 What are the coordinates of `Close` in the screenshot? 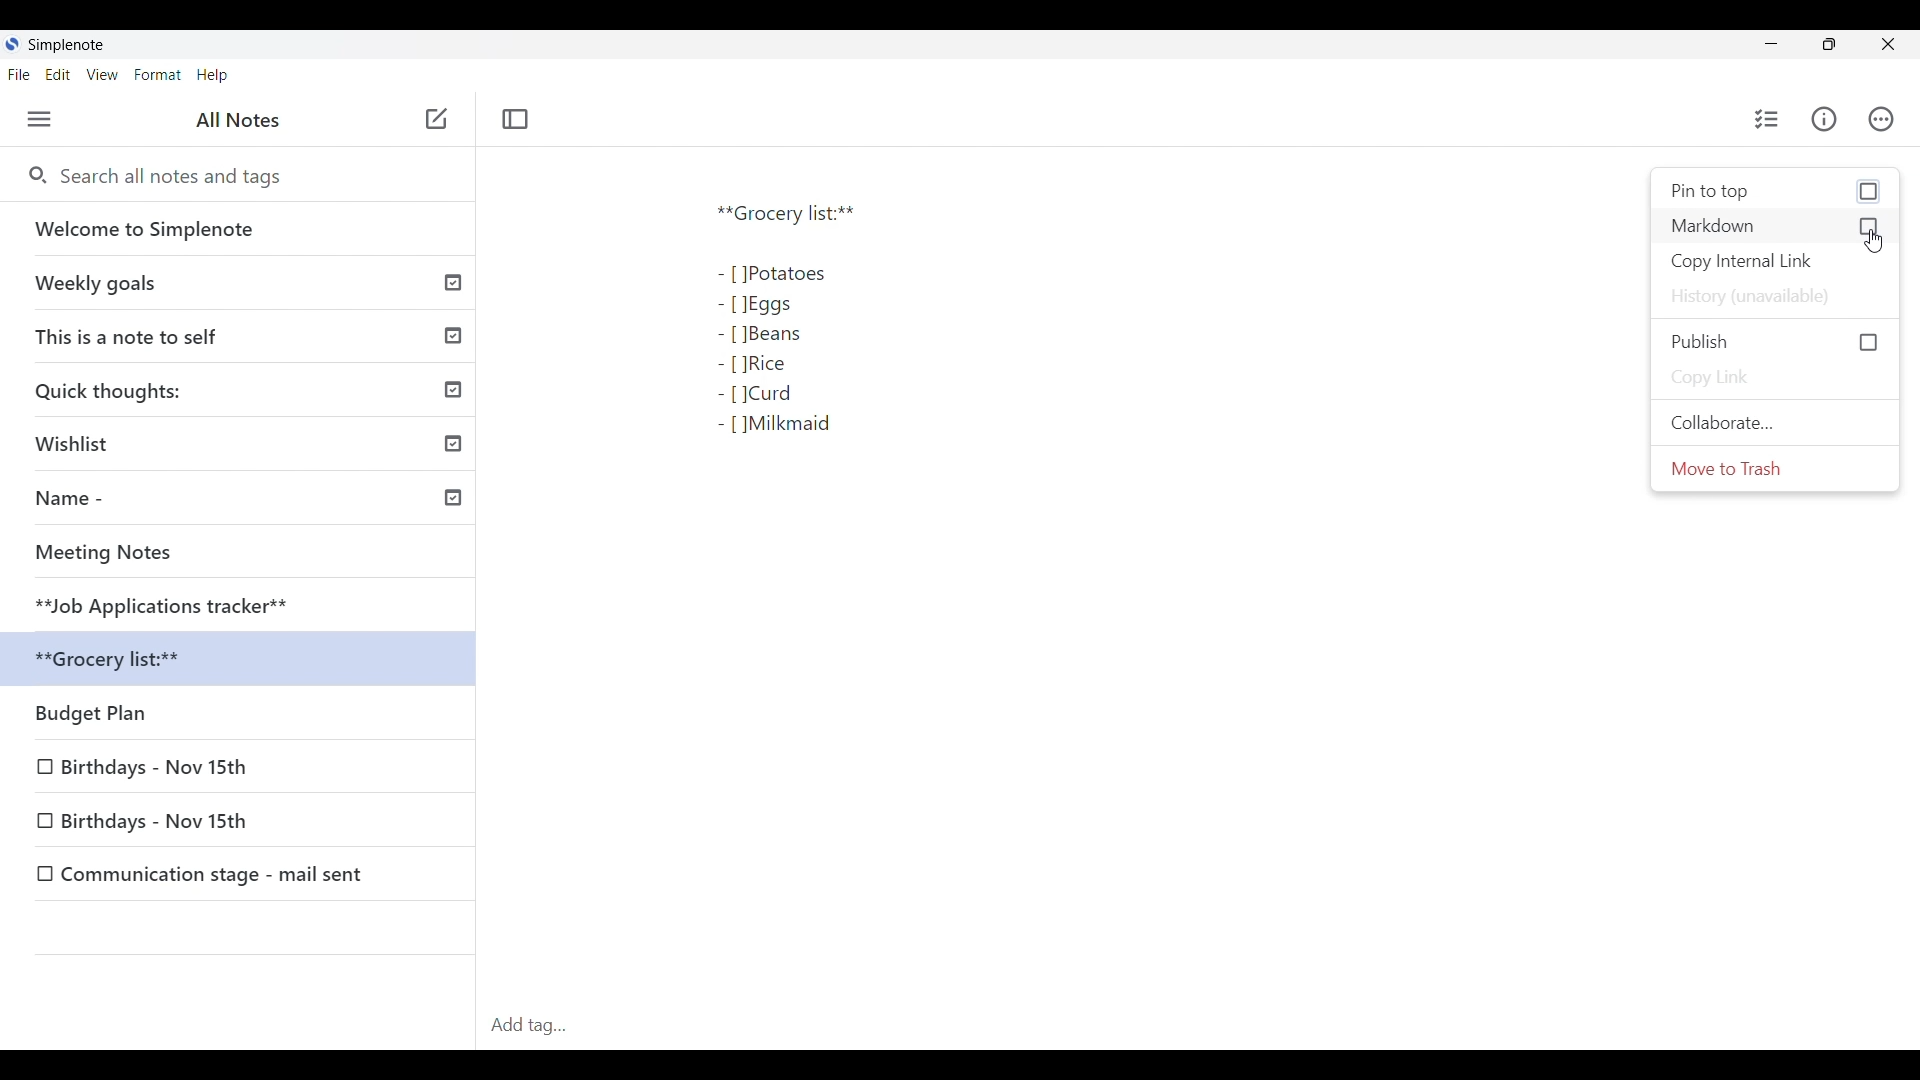 It's located at (1887, 44).